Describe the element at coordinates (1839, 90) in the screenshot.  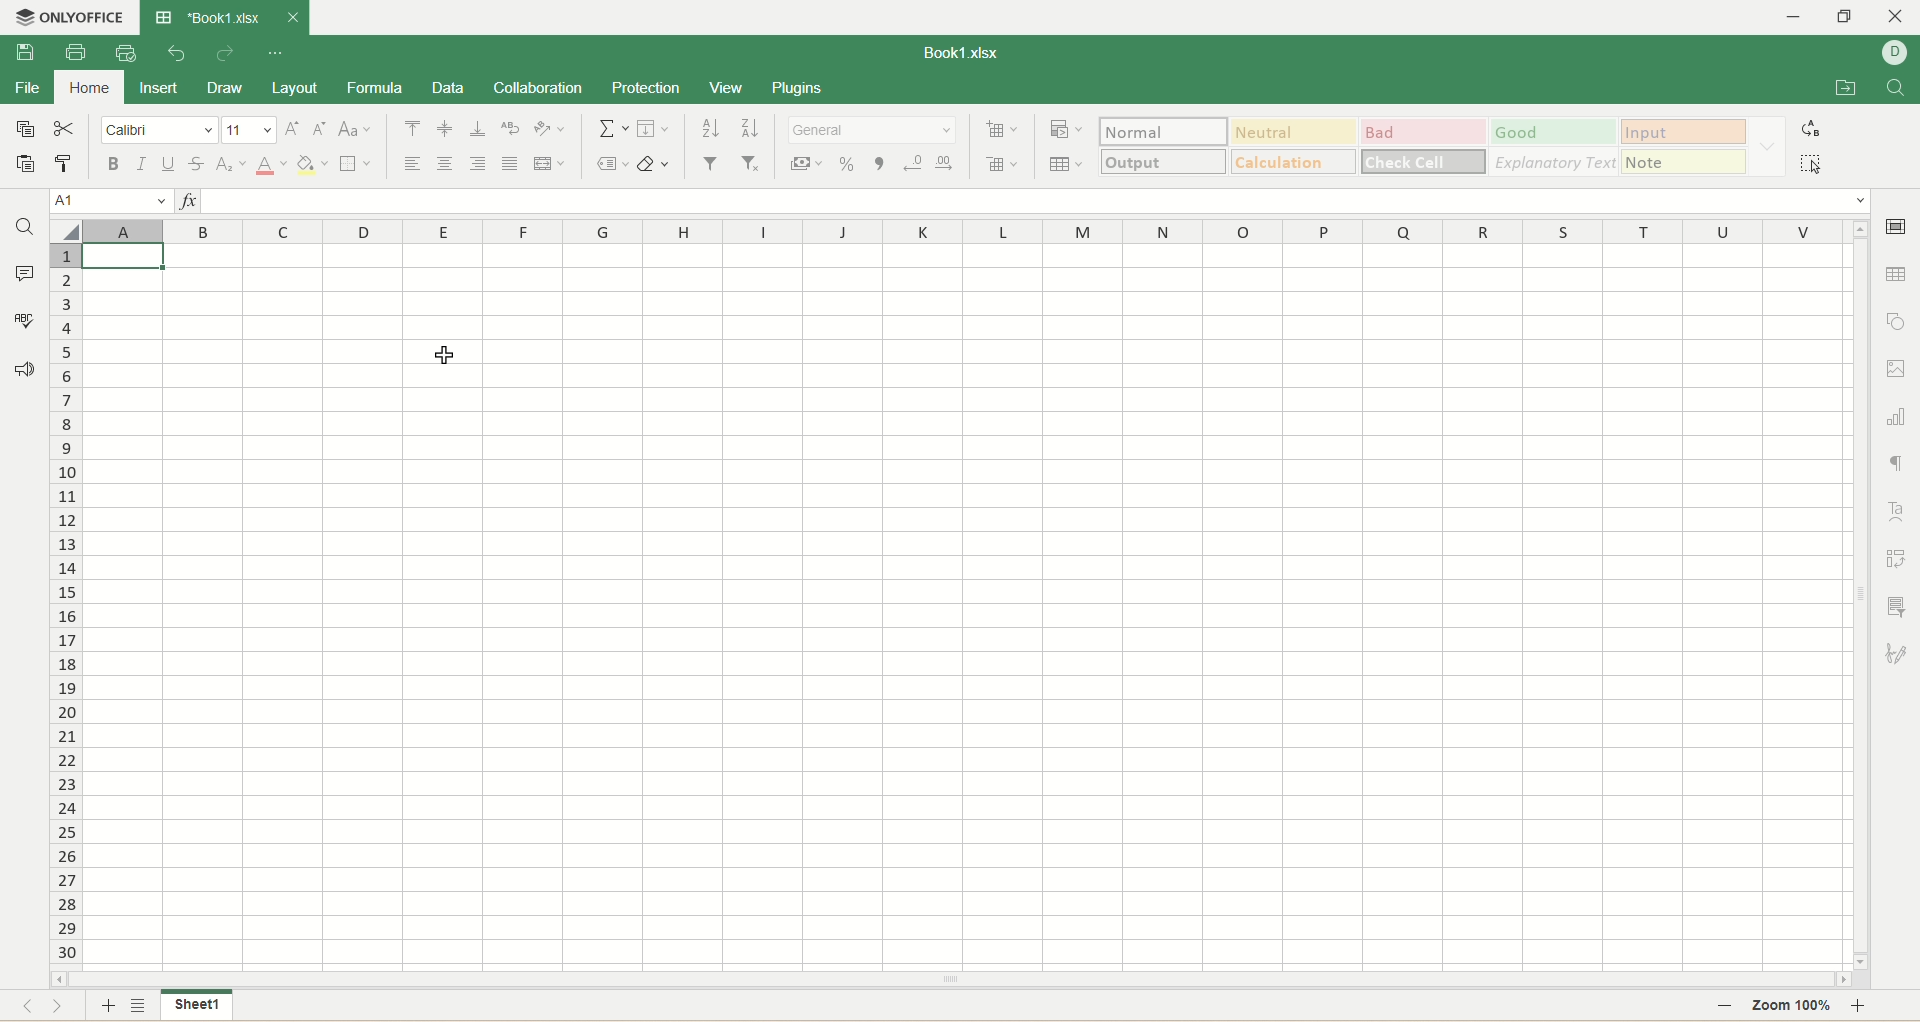
I see `open file location` at that location.